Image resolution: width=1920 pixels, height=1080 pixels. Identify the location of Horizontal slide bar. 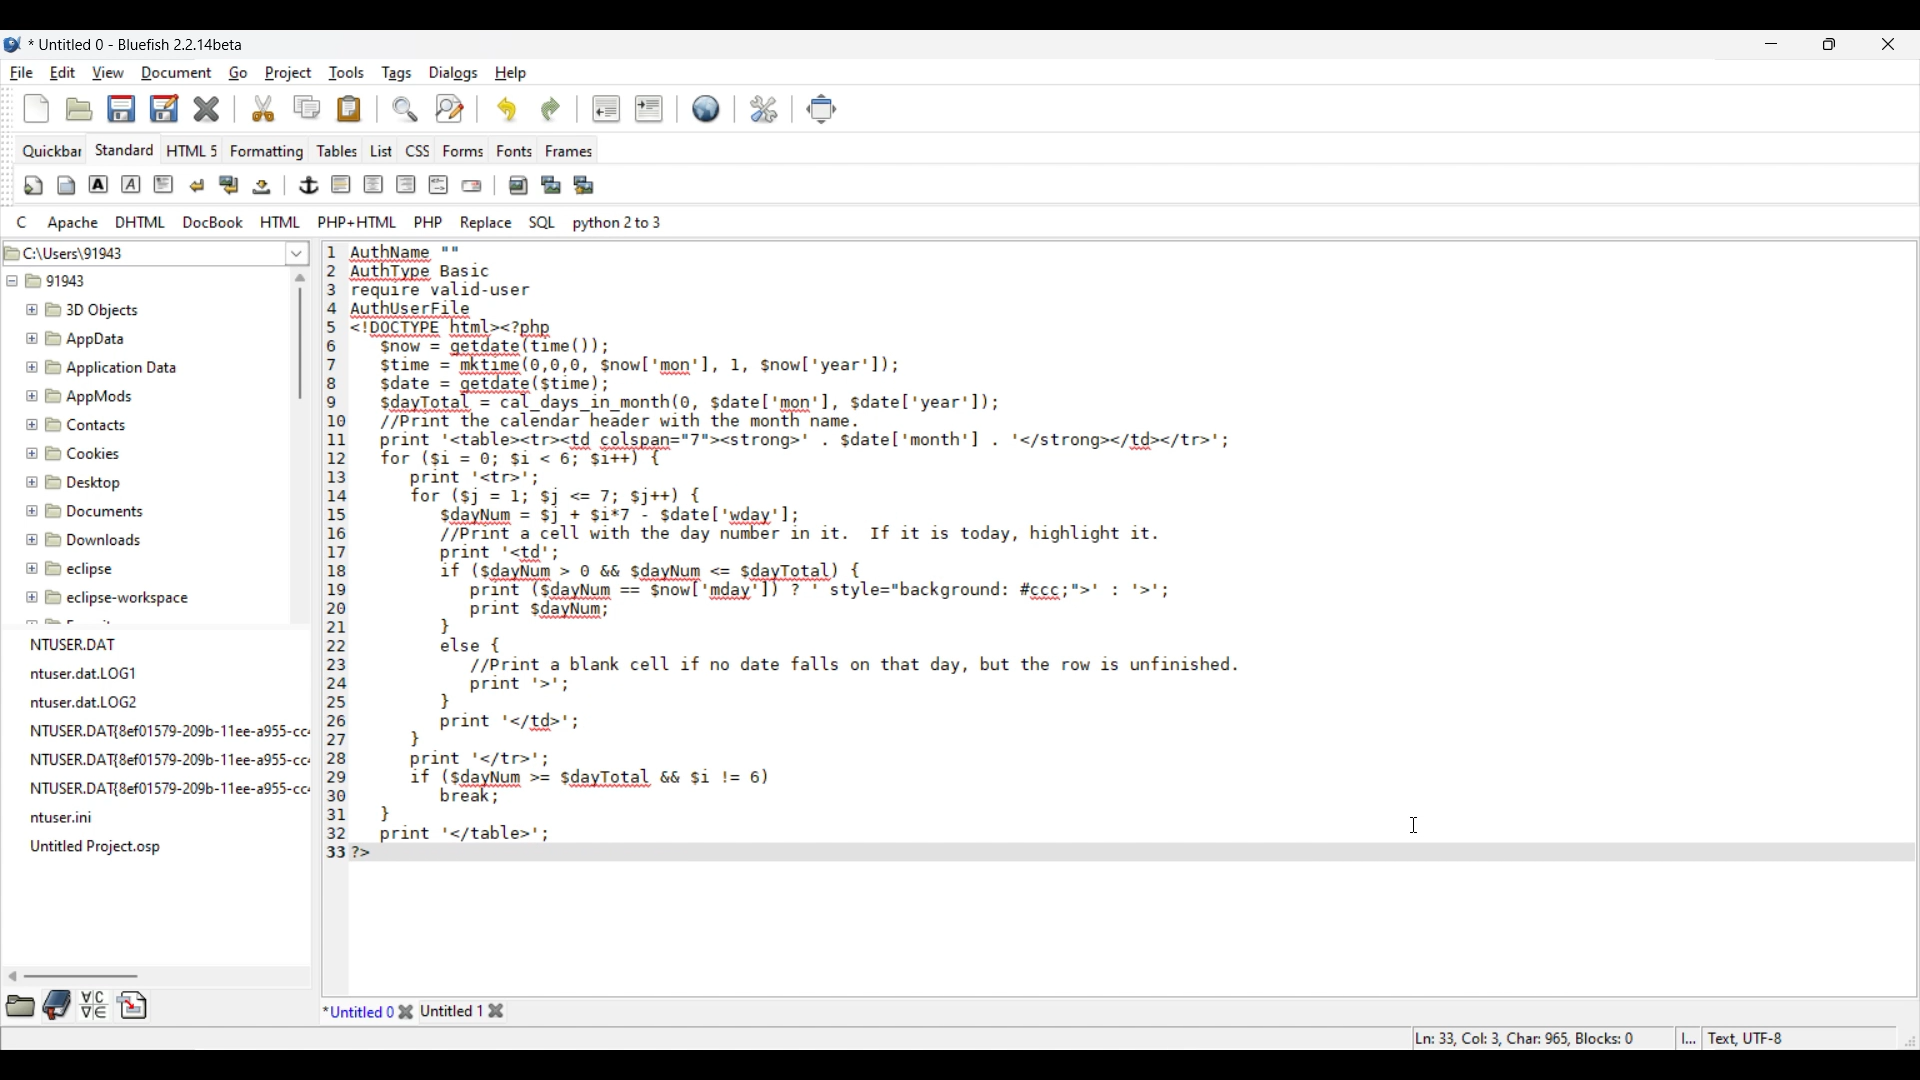
(72, 976).